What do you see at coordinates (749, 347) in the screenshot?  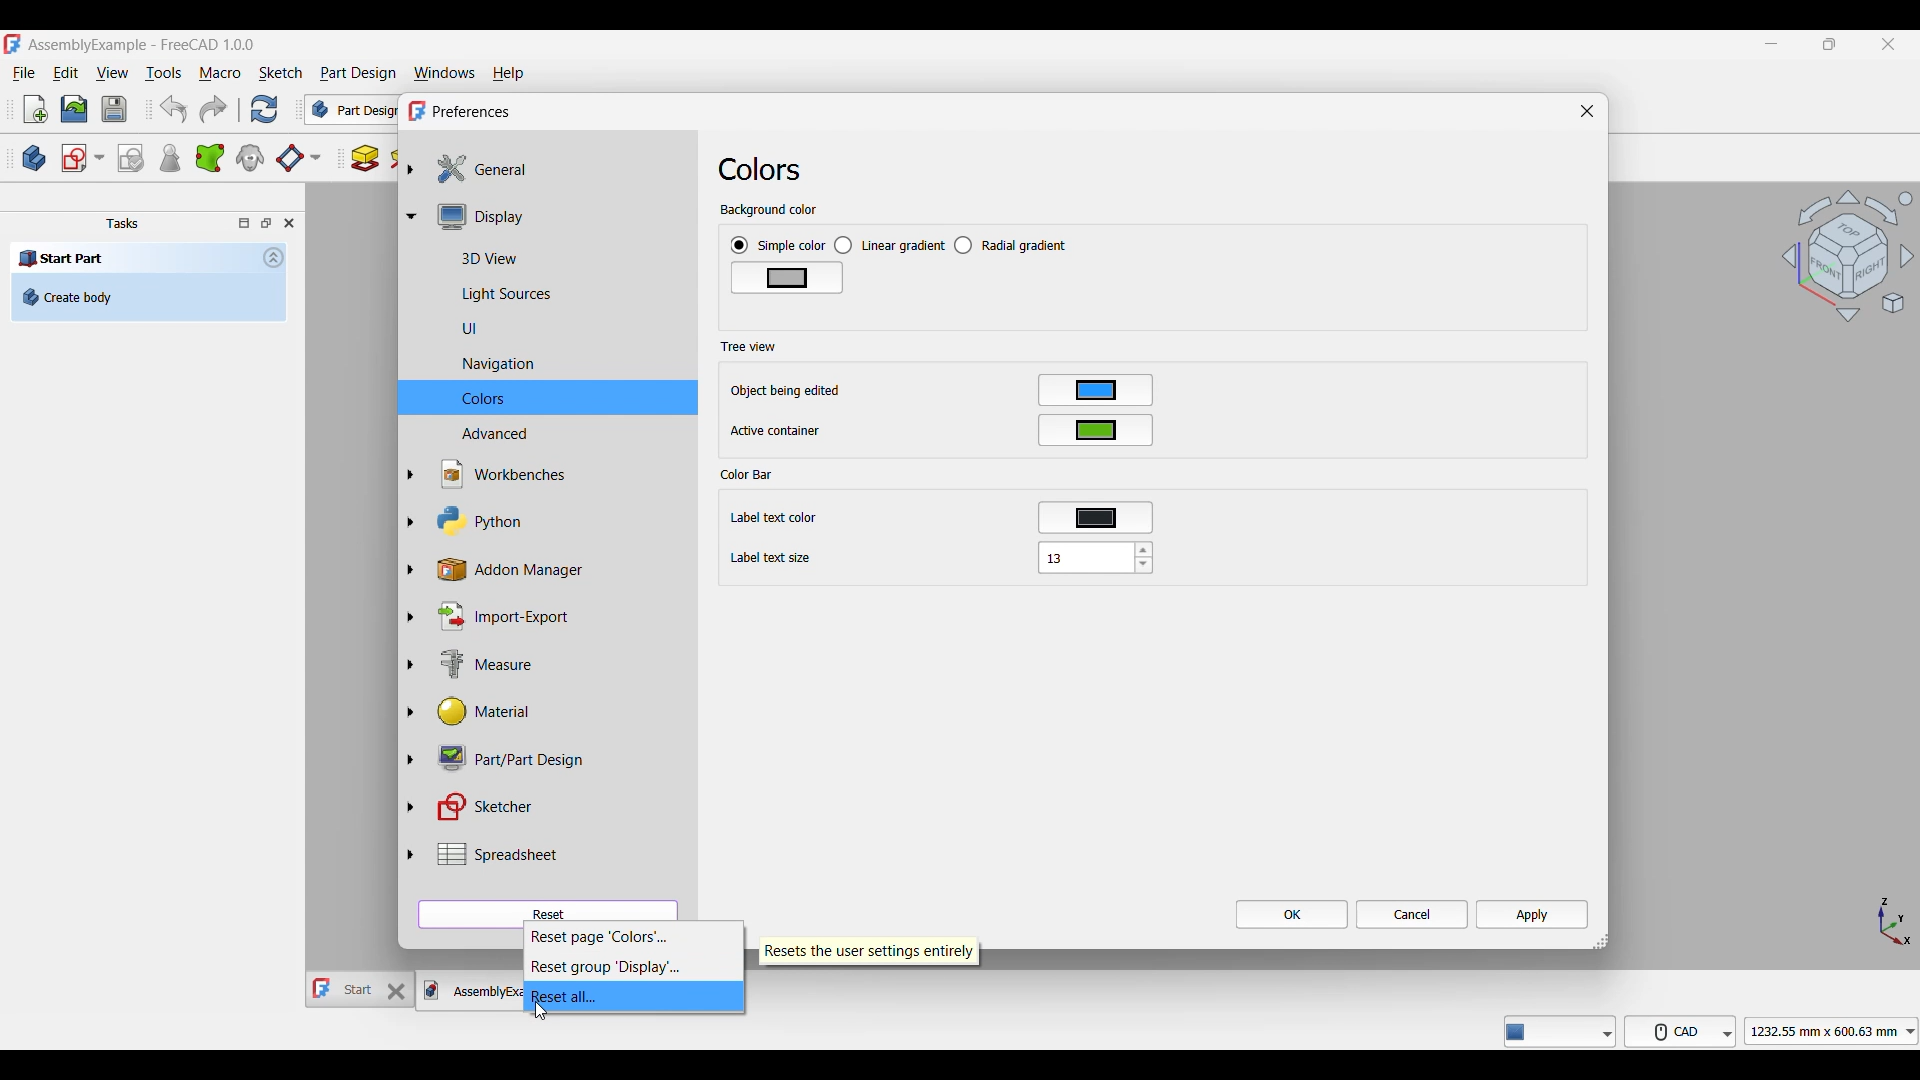 I see `Tree view` at bounding box center [749, 347].